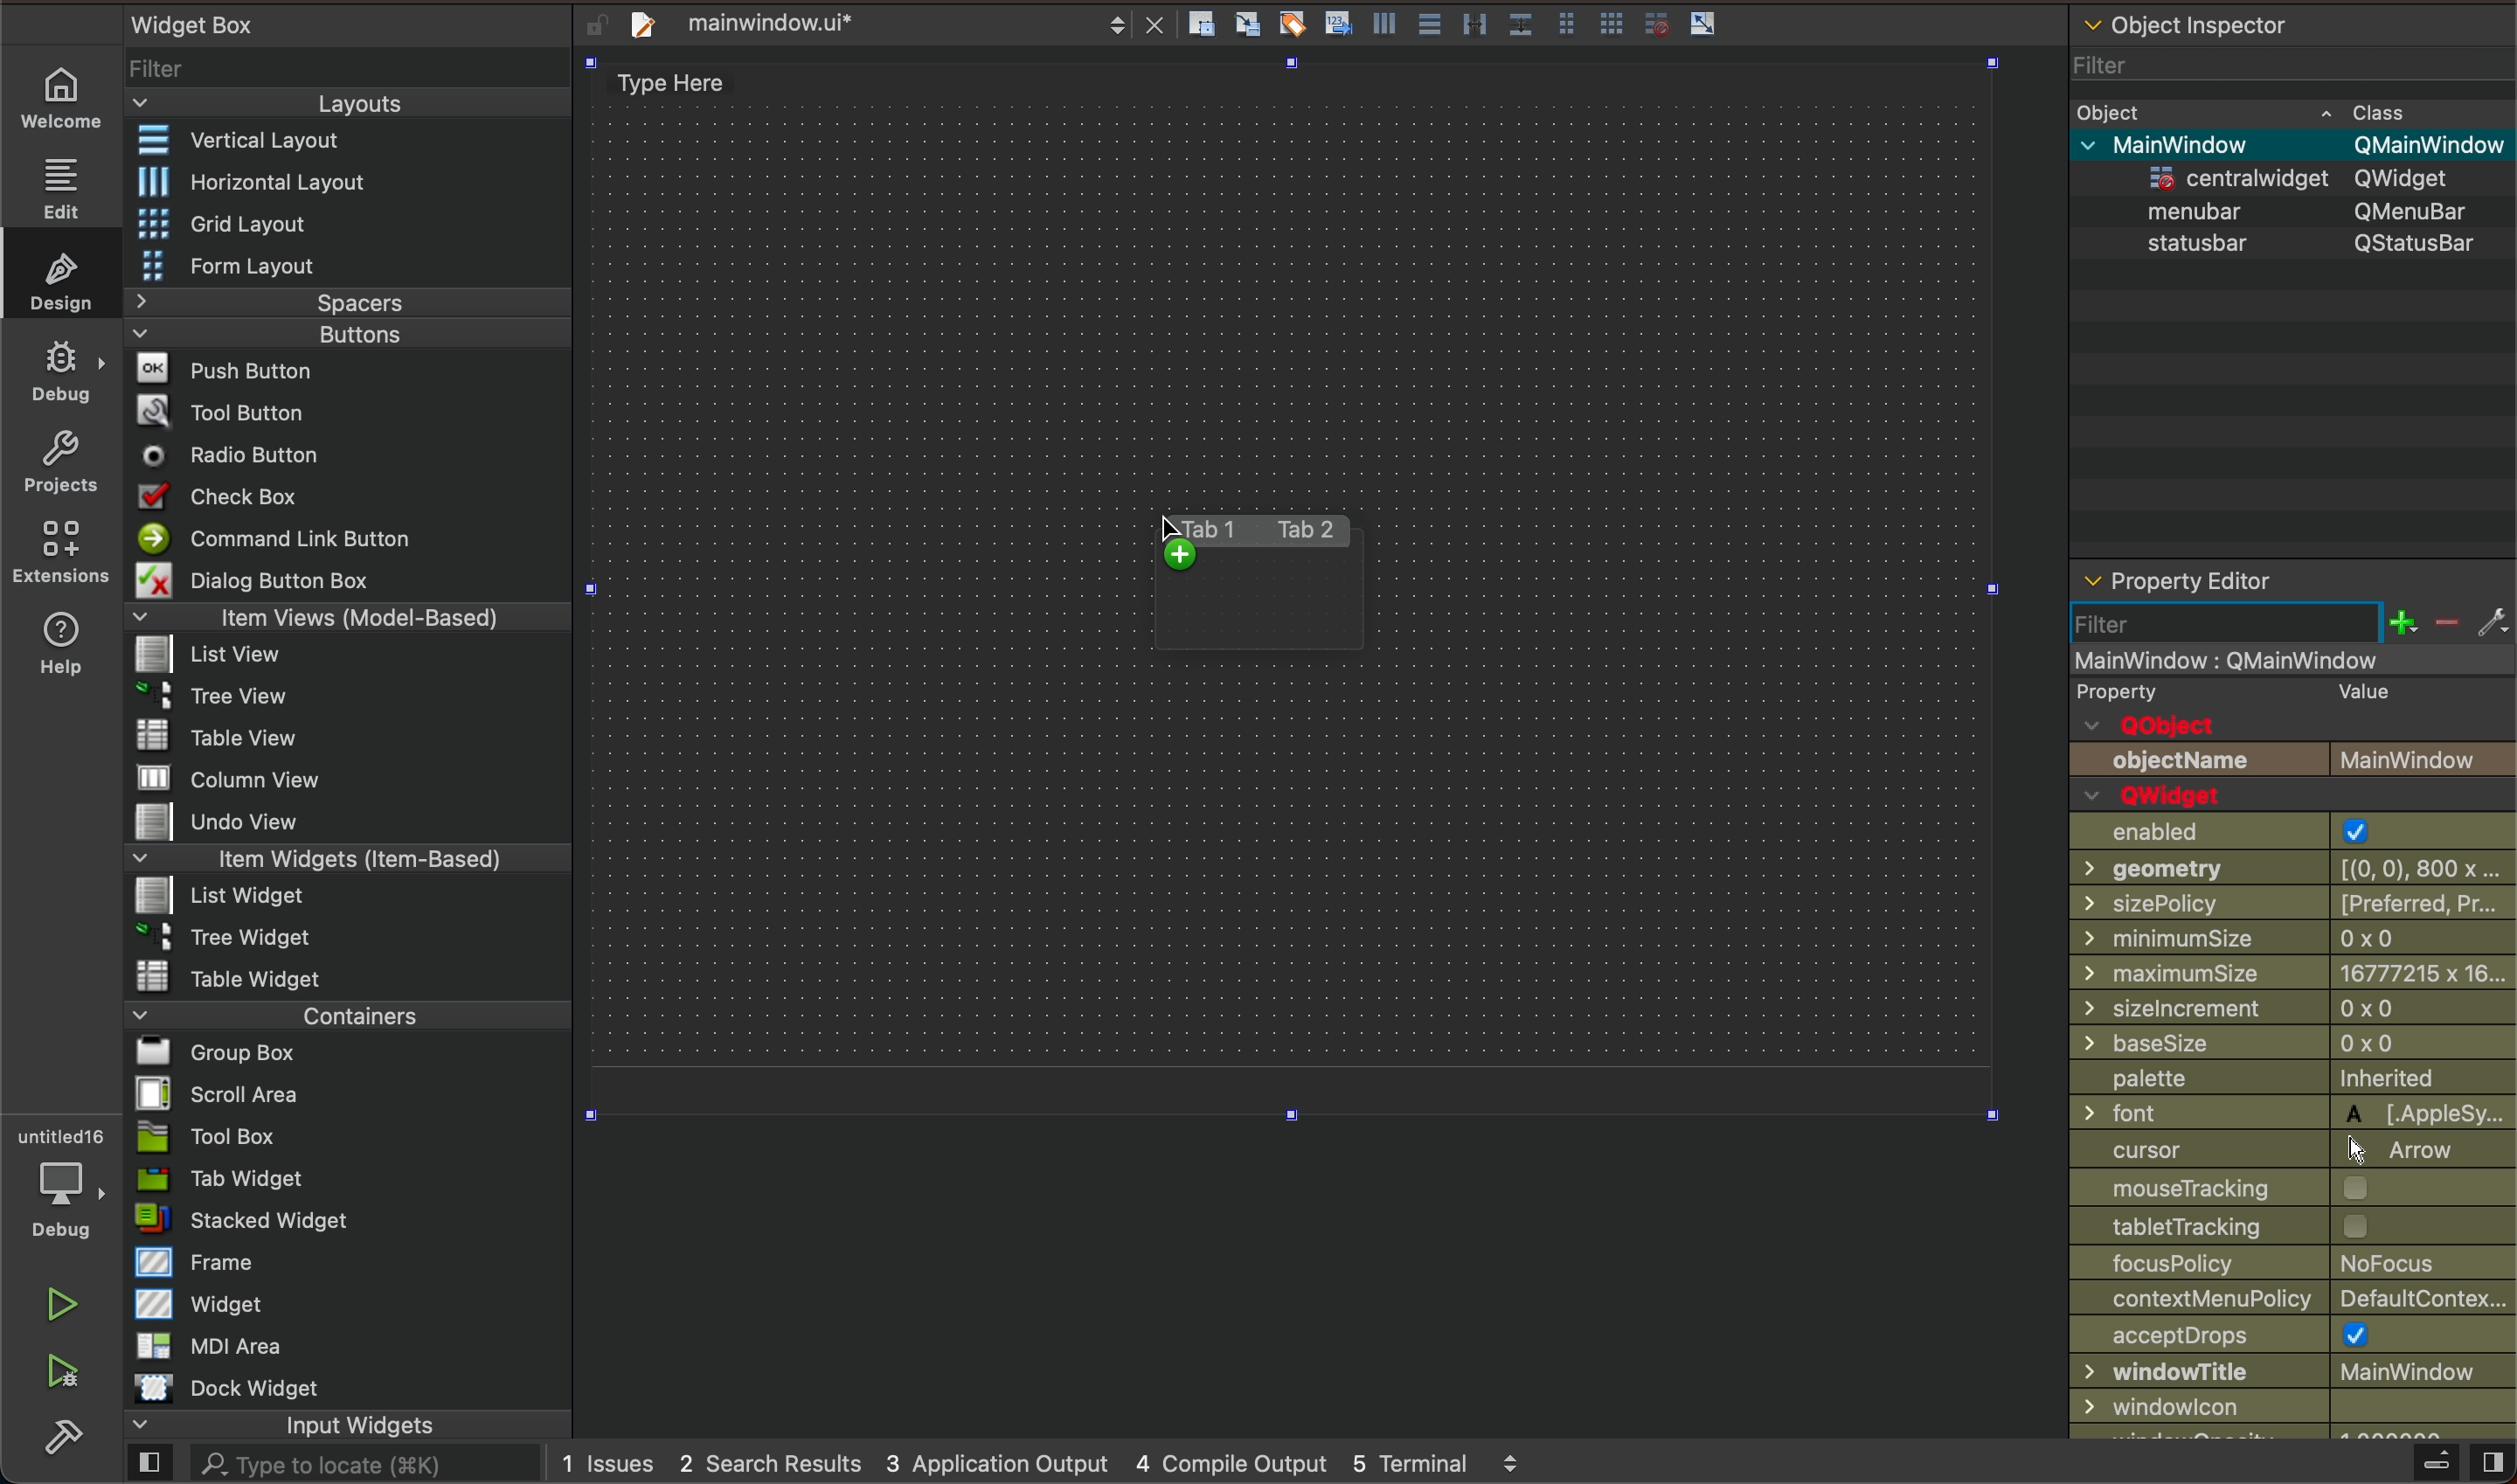 The width and height of the screenshot is (2517, 1484). What do you see at coordinates (232, 266) in the screenshot?
I see ` Form Layout` at bounding box center [232, 266].